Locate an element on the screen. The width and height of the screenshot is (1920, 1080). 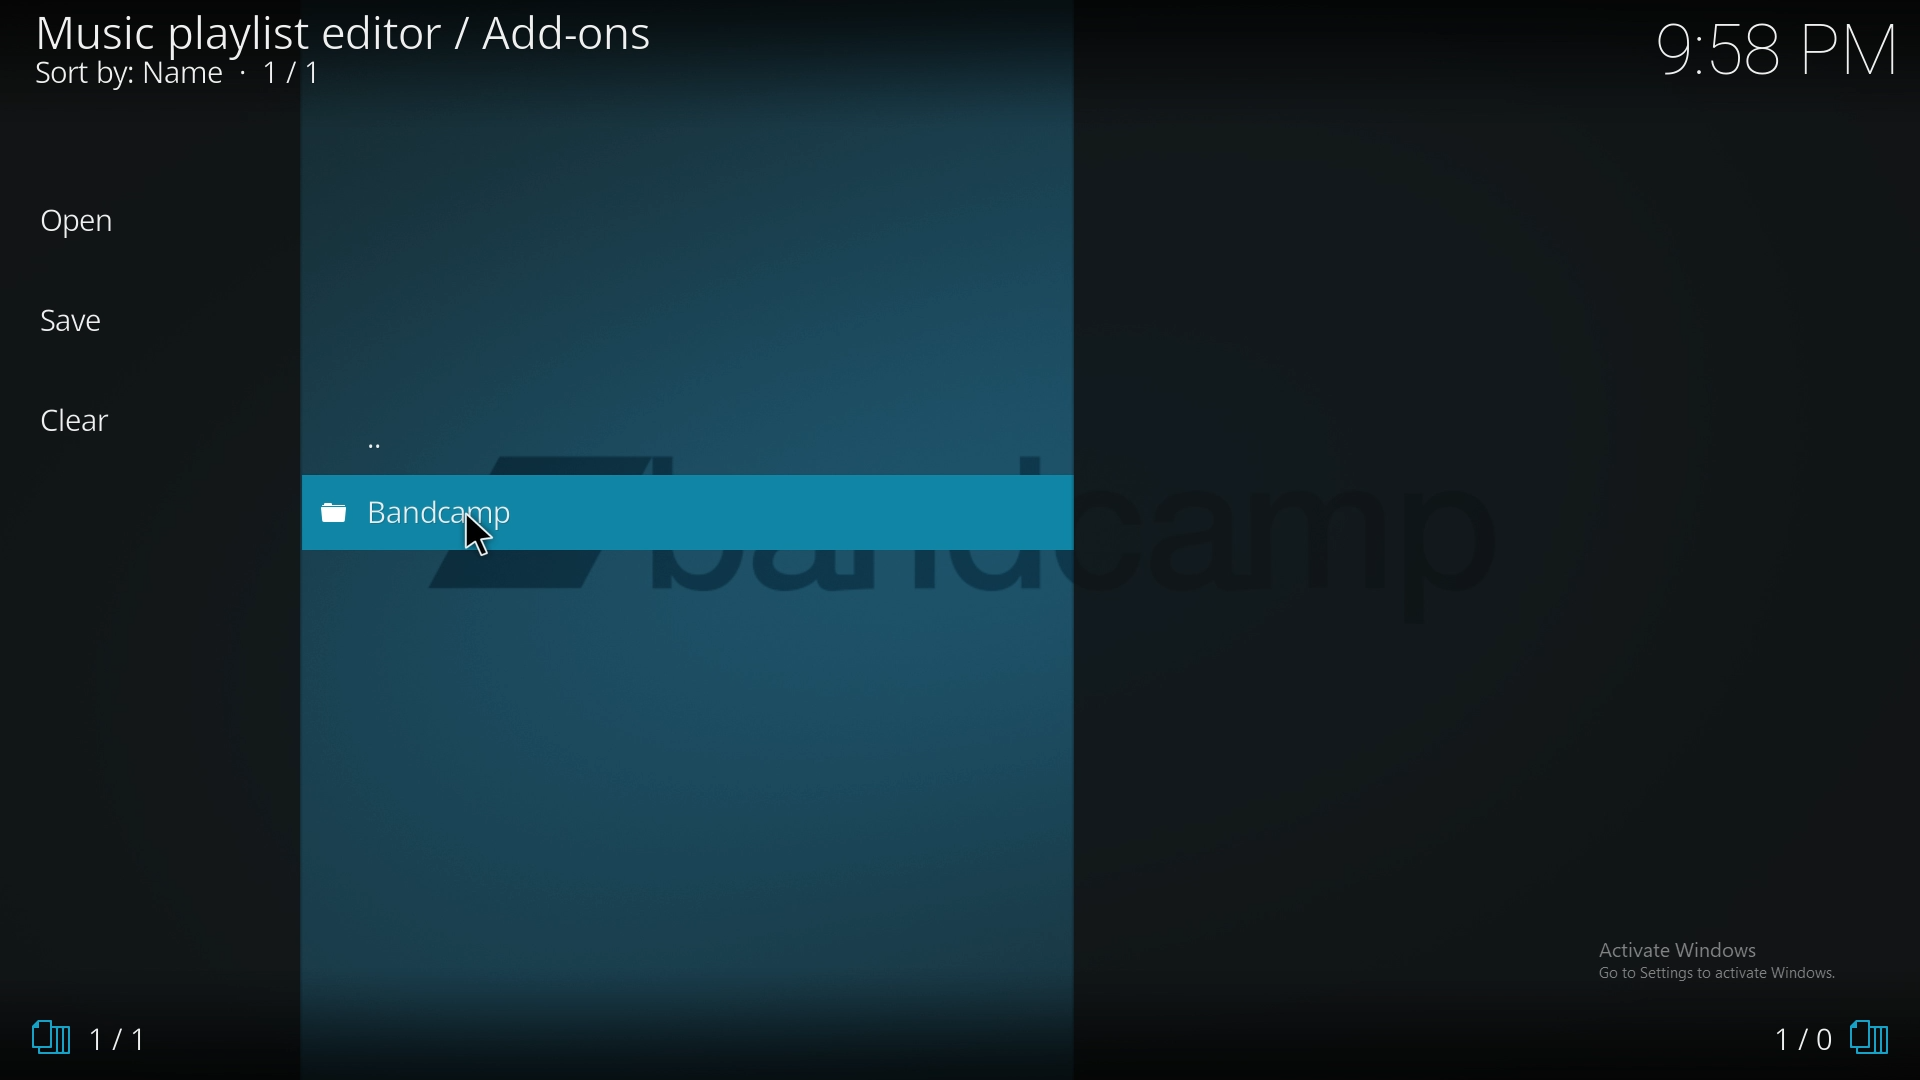
1/0 is located at coordinates (1828, 1041).